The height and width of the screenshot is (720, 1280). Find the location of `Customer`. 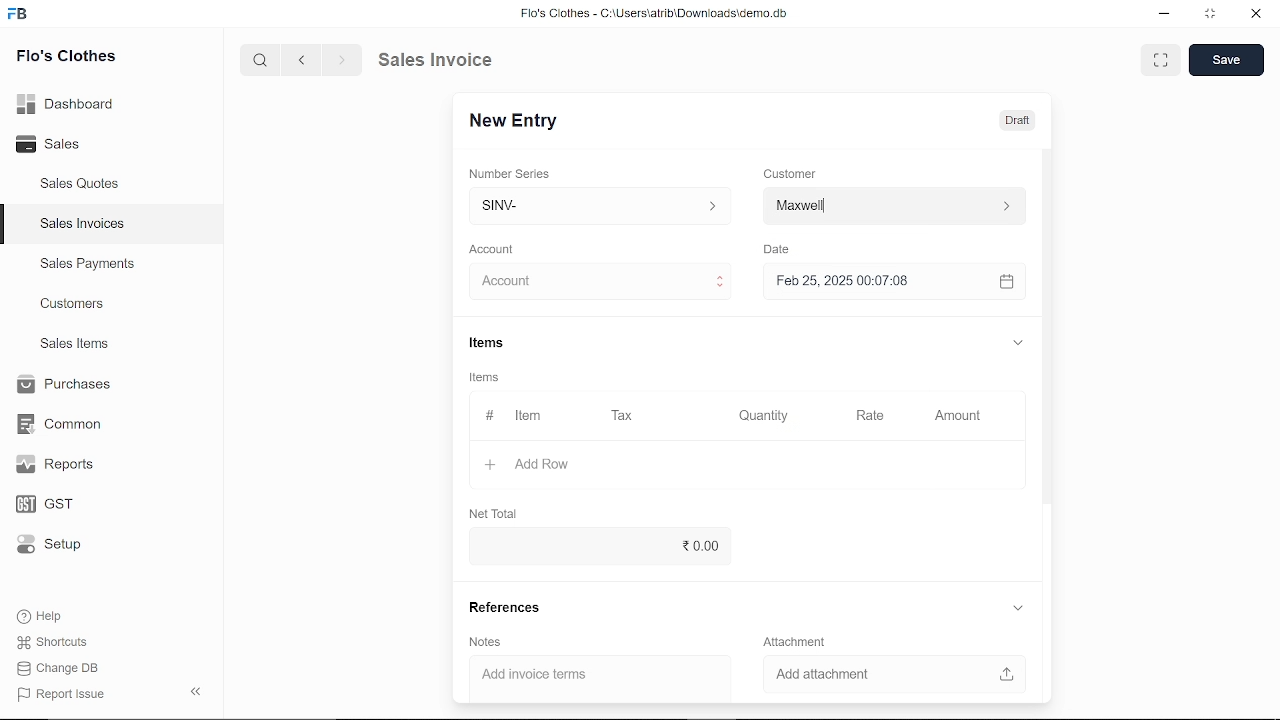

Customer is located at coordinates (790, 173).